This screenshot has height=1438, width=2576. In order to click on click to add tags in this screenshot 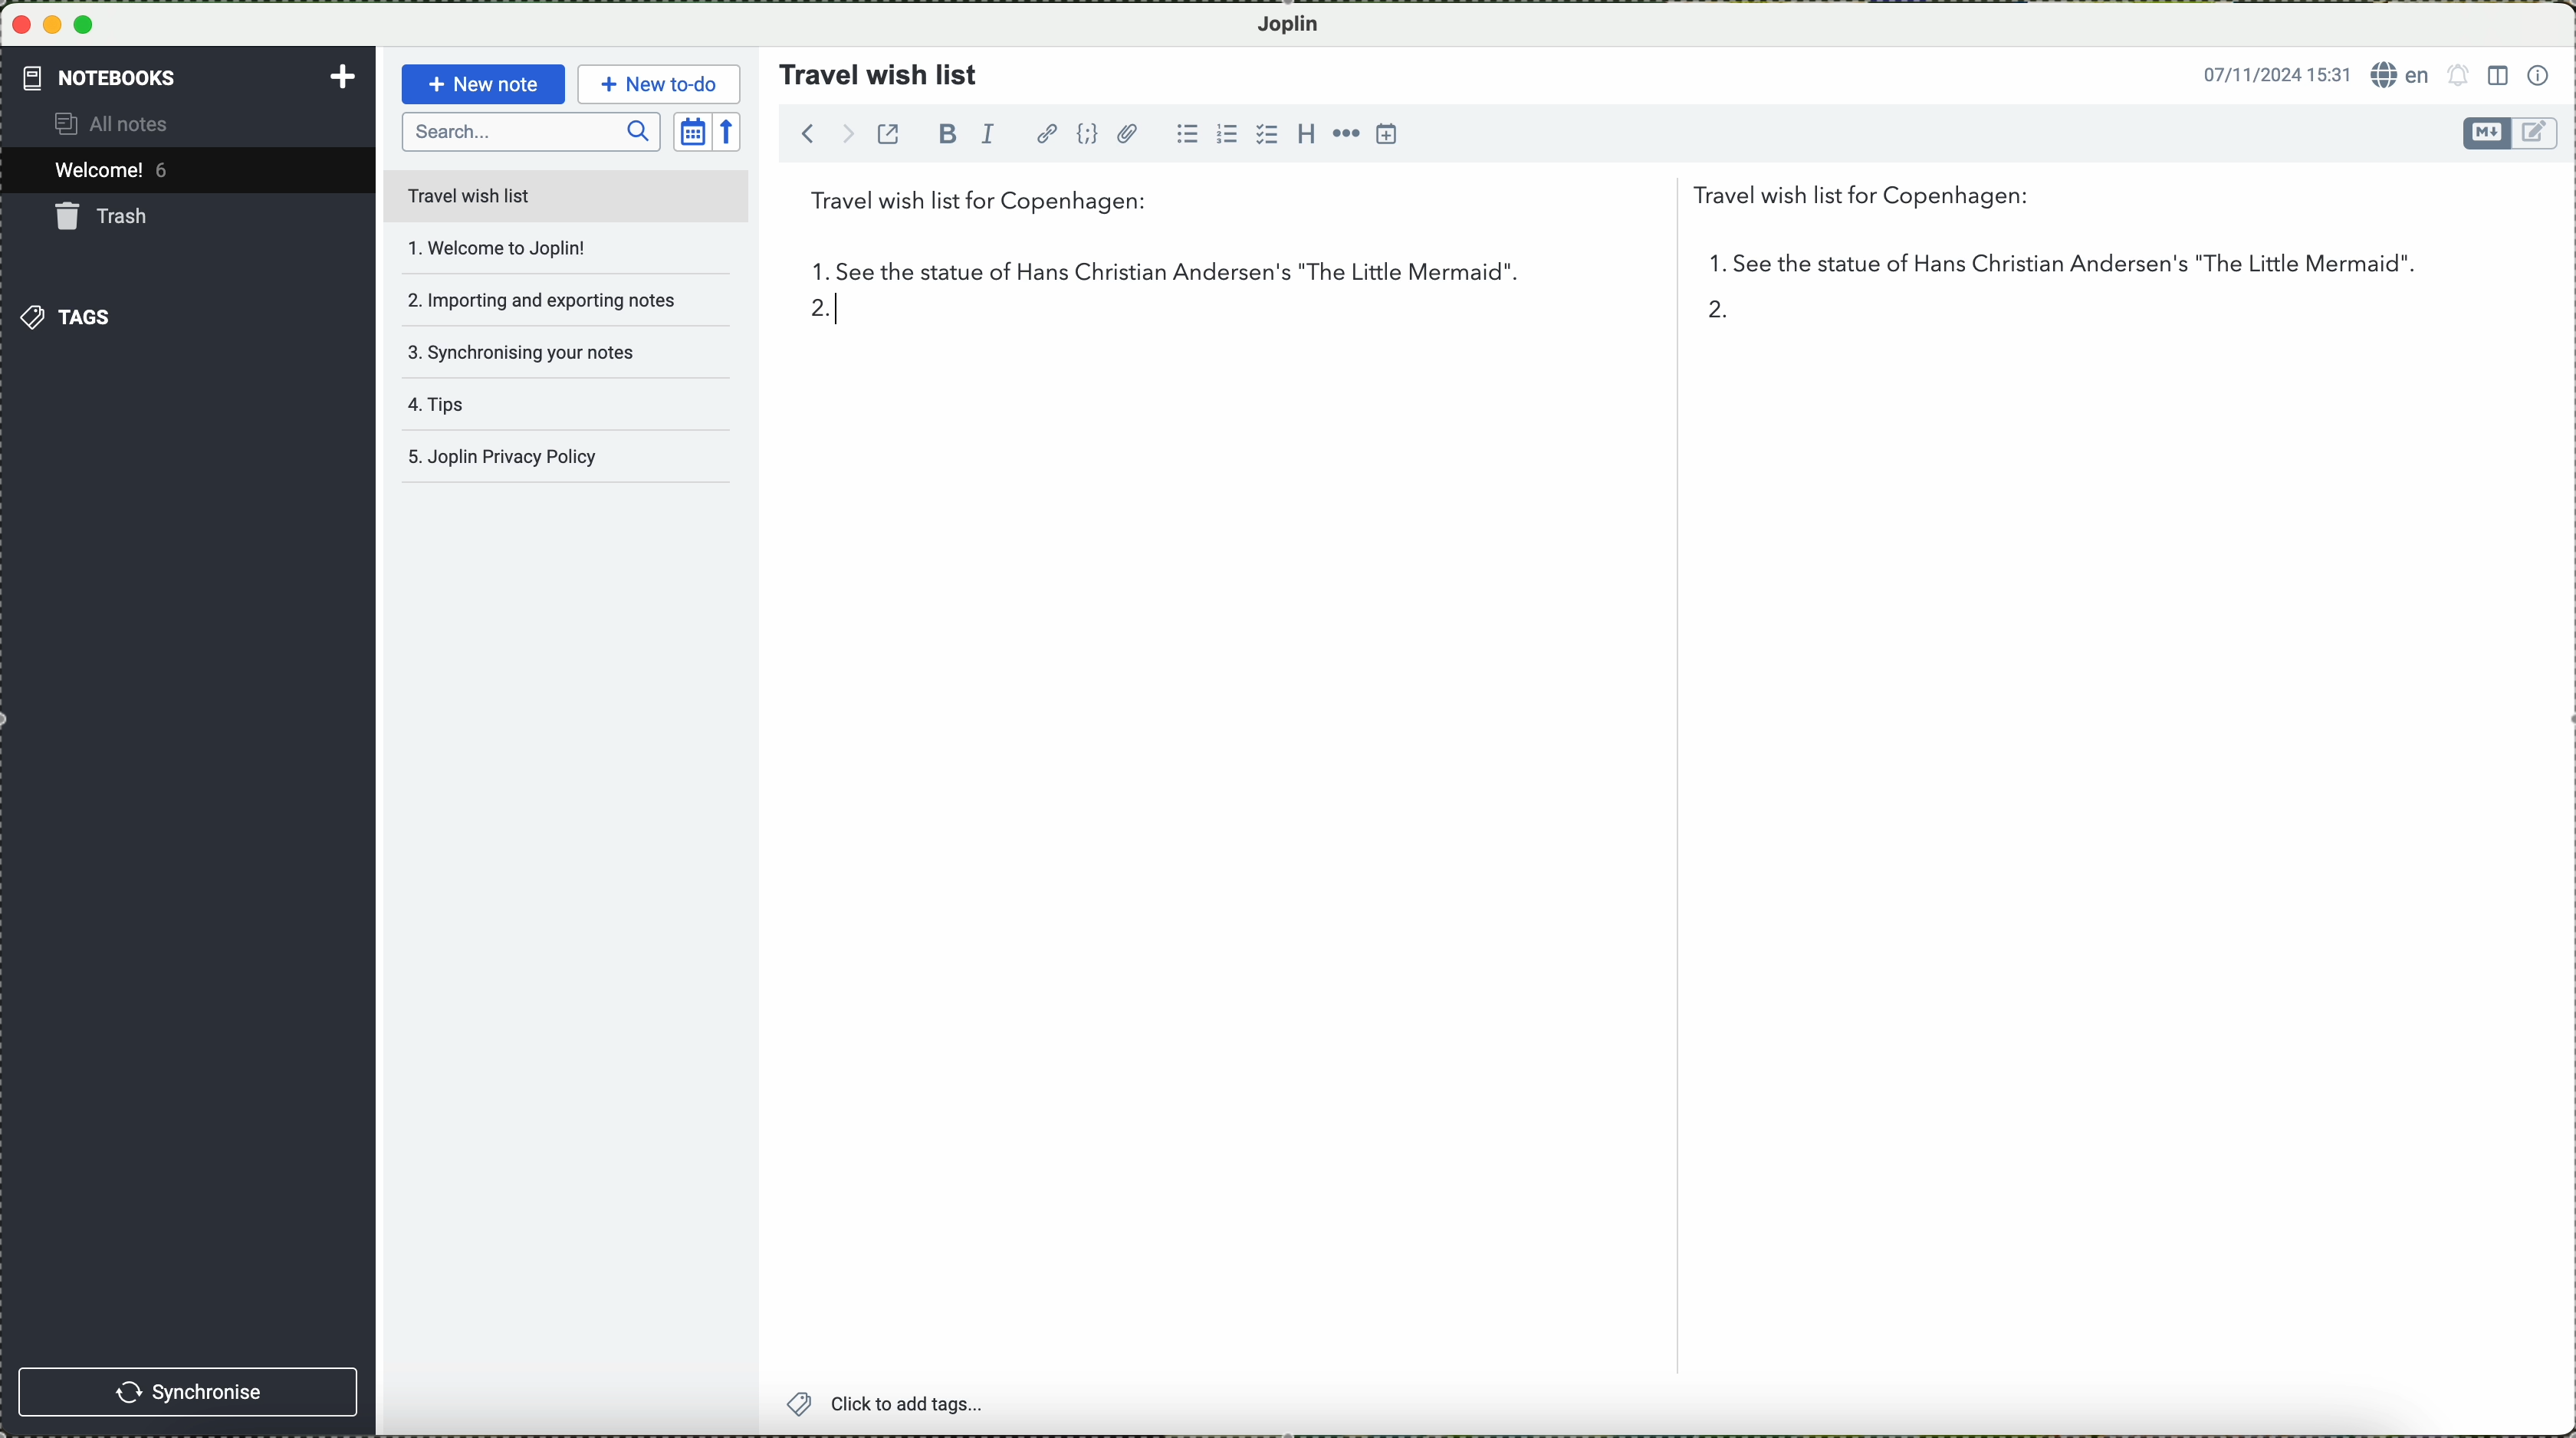, I will do `click(937, 1405)`.